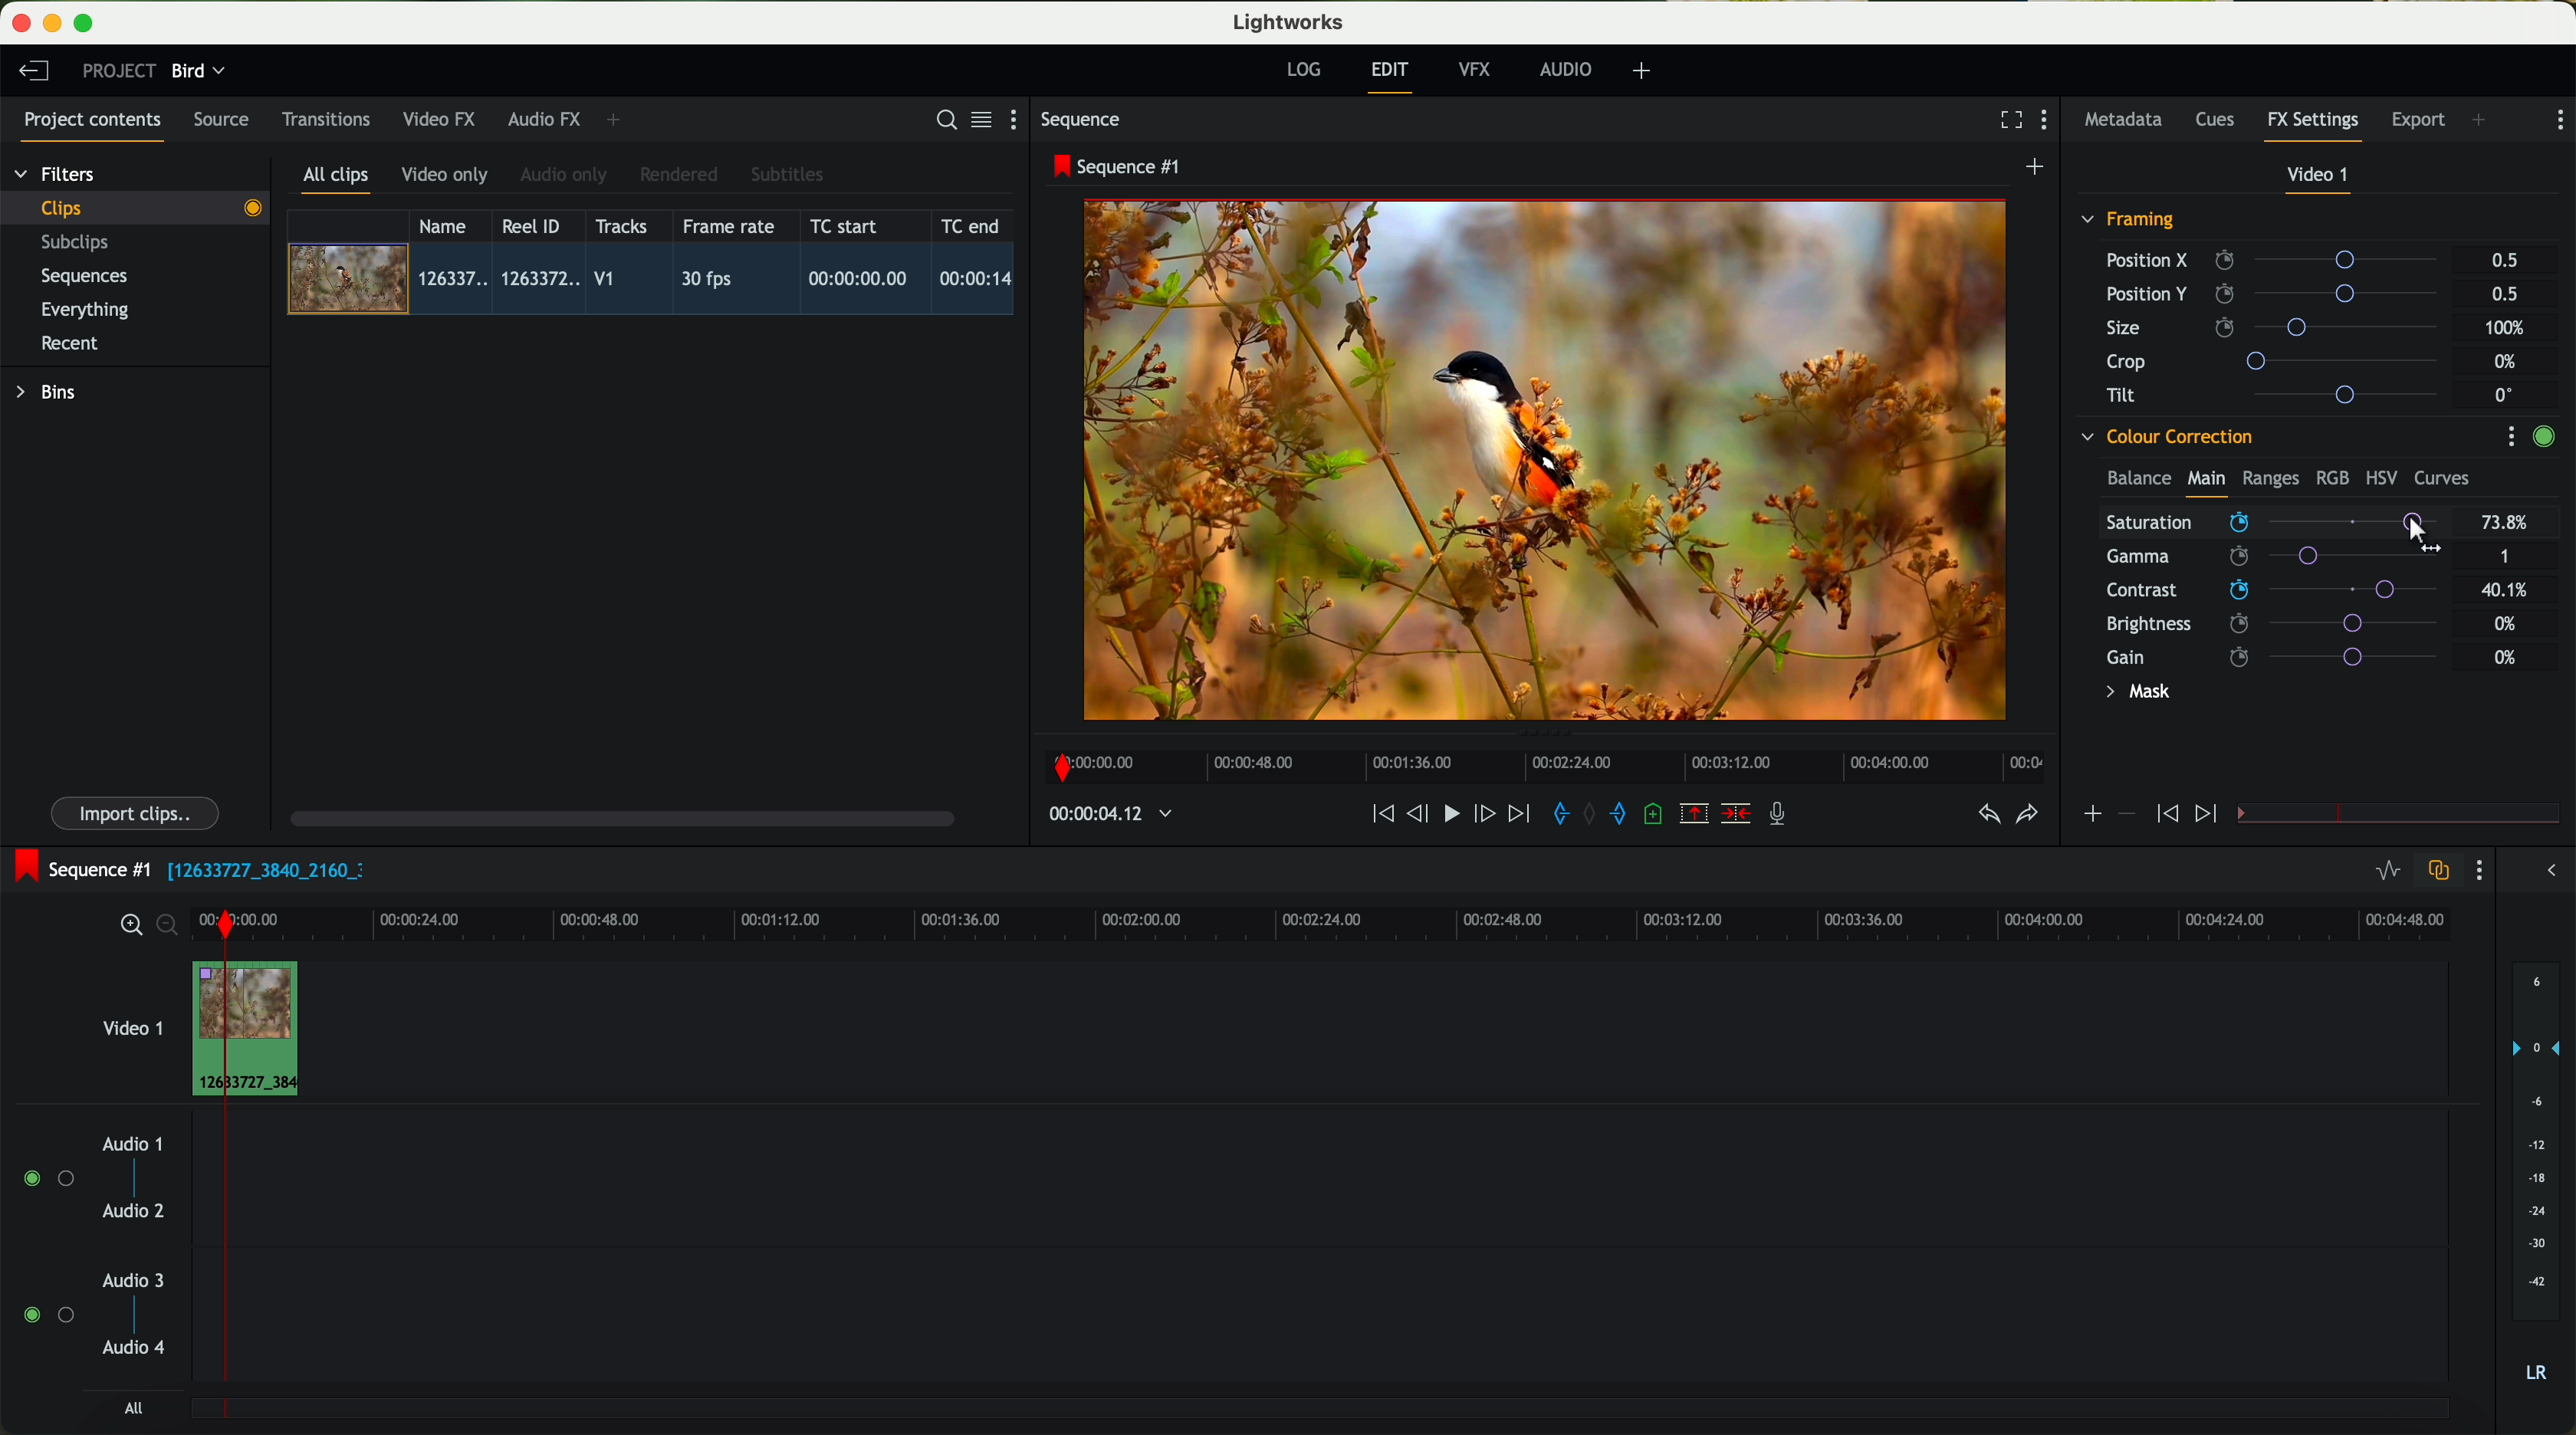  What do you see at coordinates (444, 119) in the screenshot?
I see `video FX` at bounding box center [444, 119].